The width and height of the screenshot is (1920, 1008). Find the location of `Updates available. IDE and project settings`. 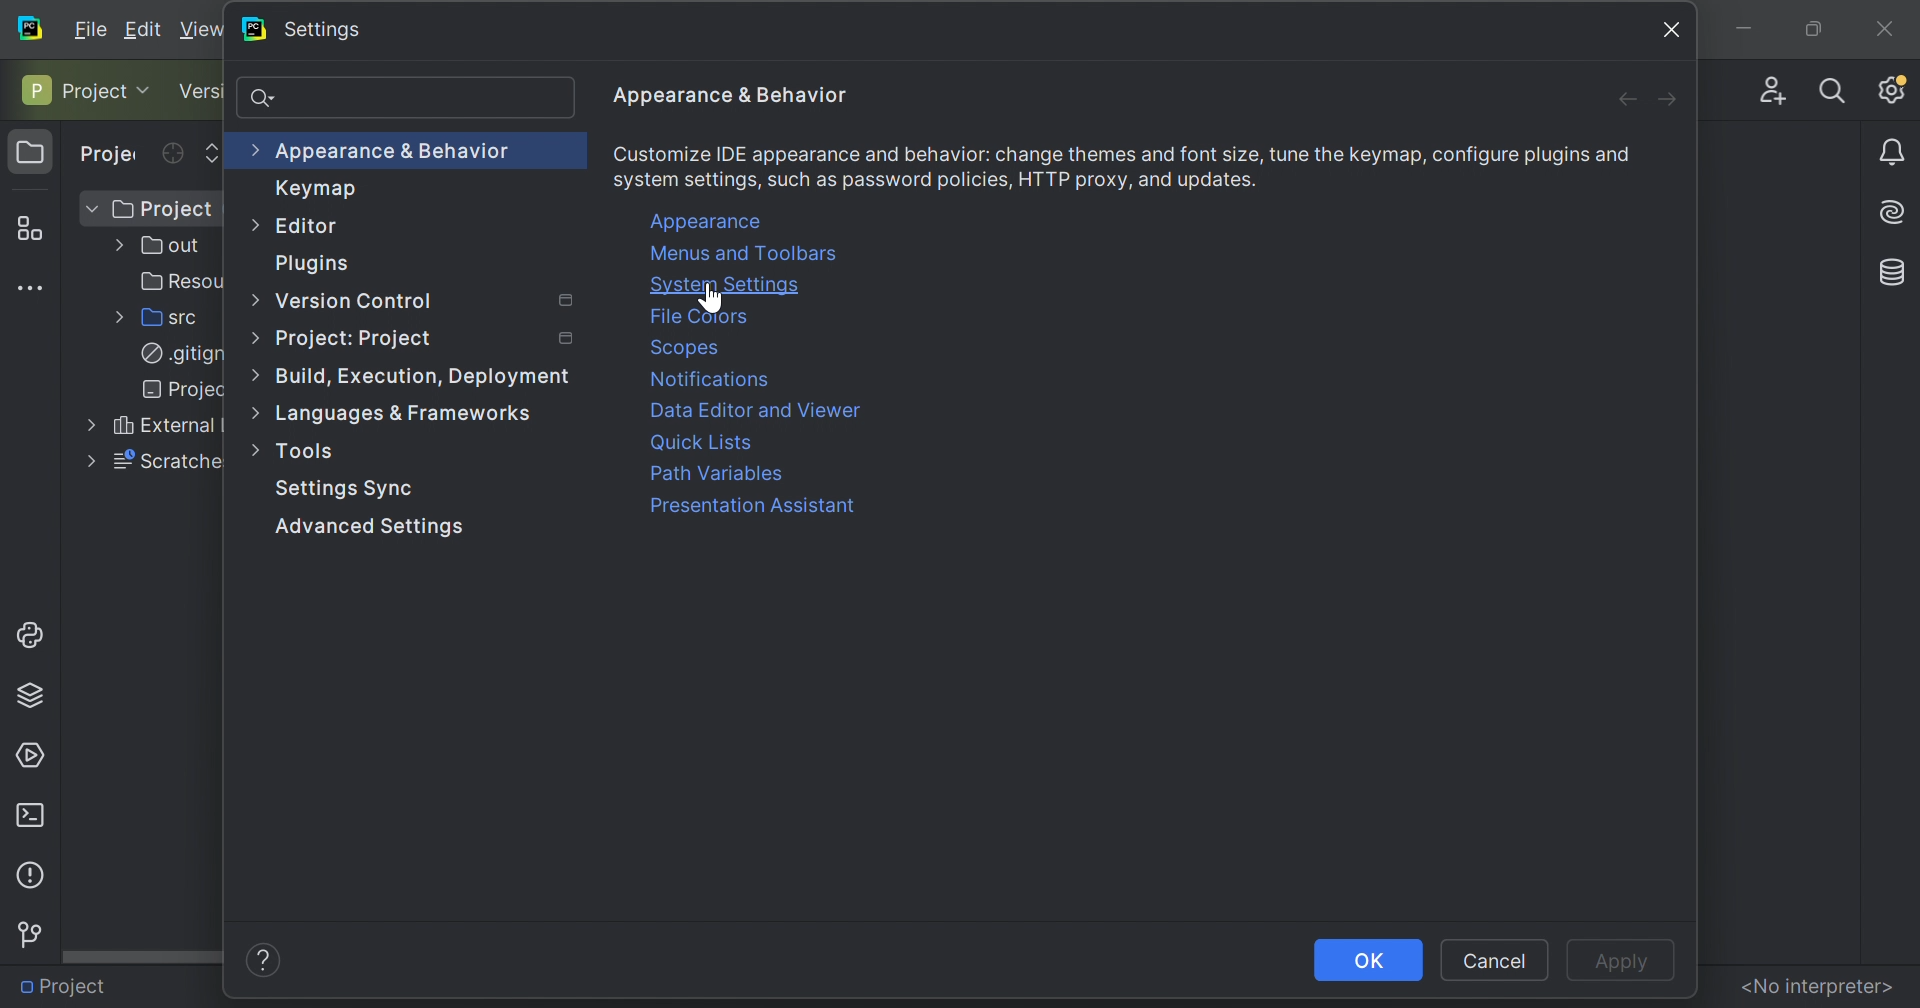

Updates available. IDE and project settings is located at coordinates (1892, 89).